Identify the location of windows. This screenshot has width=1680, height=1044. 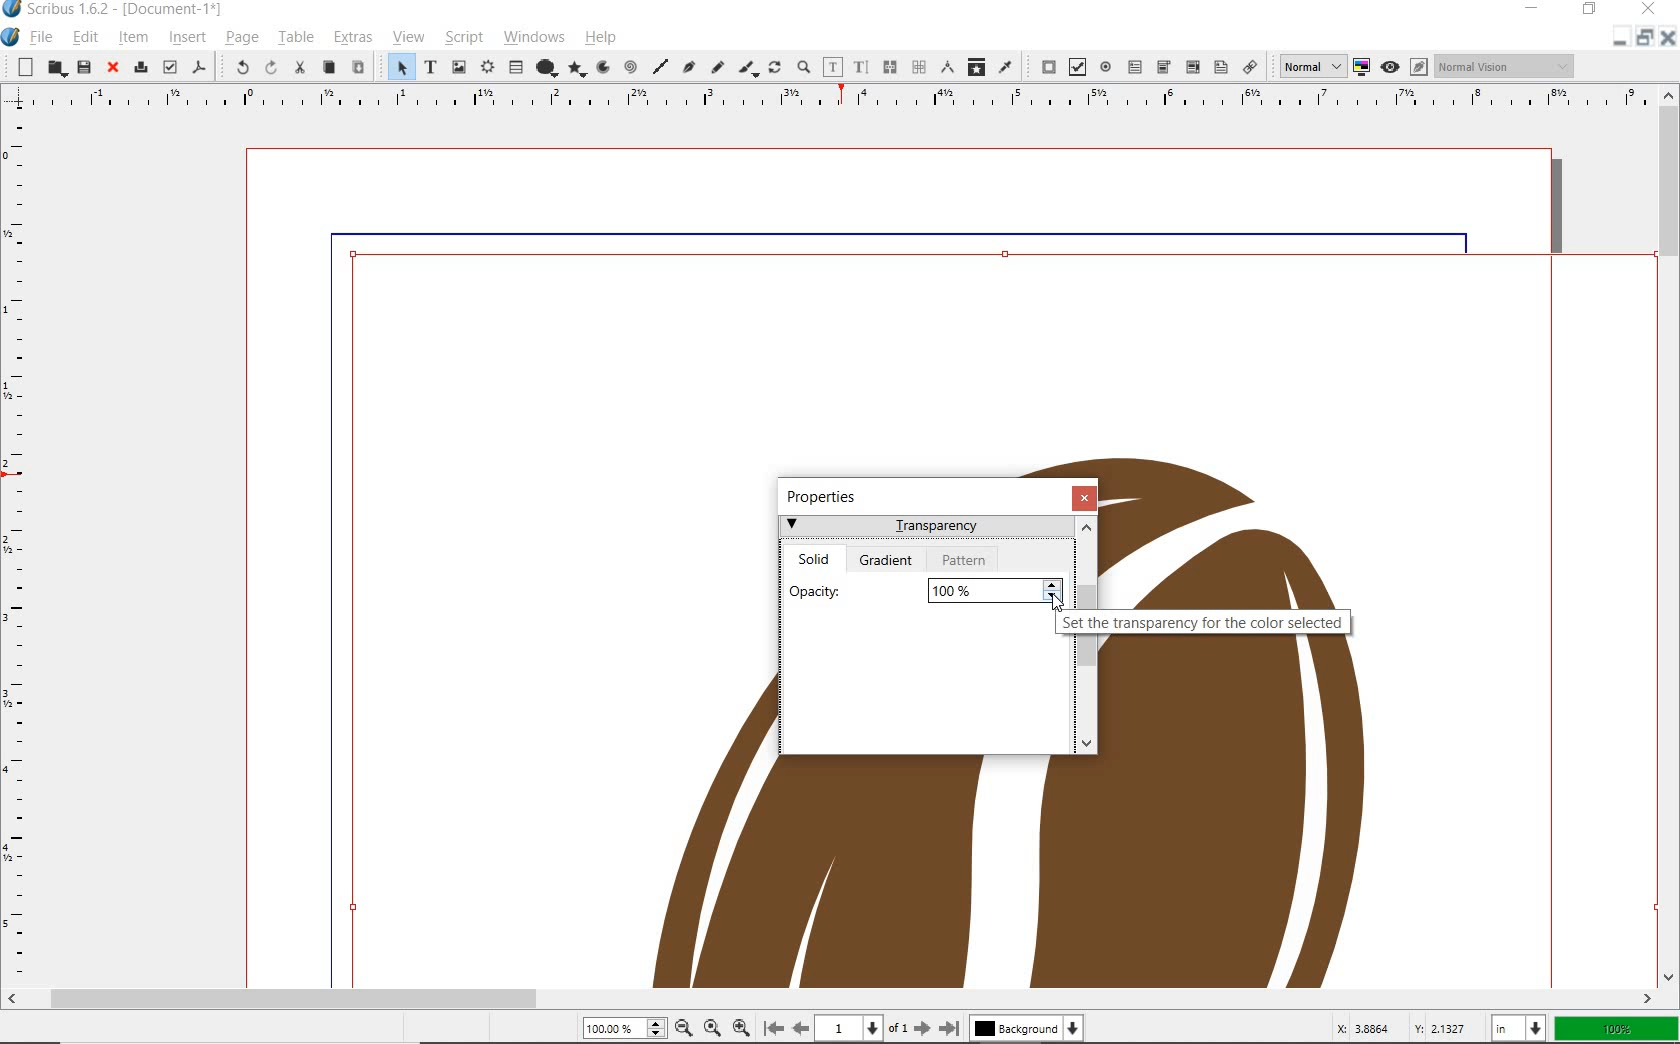
(533, 36).